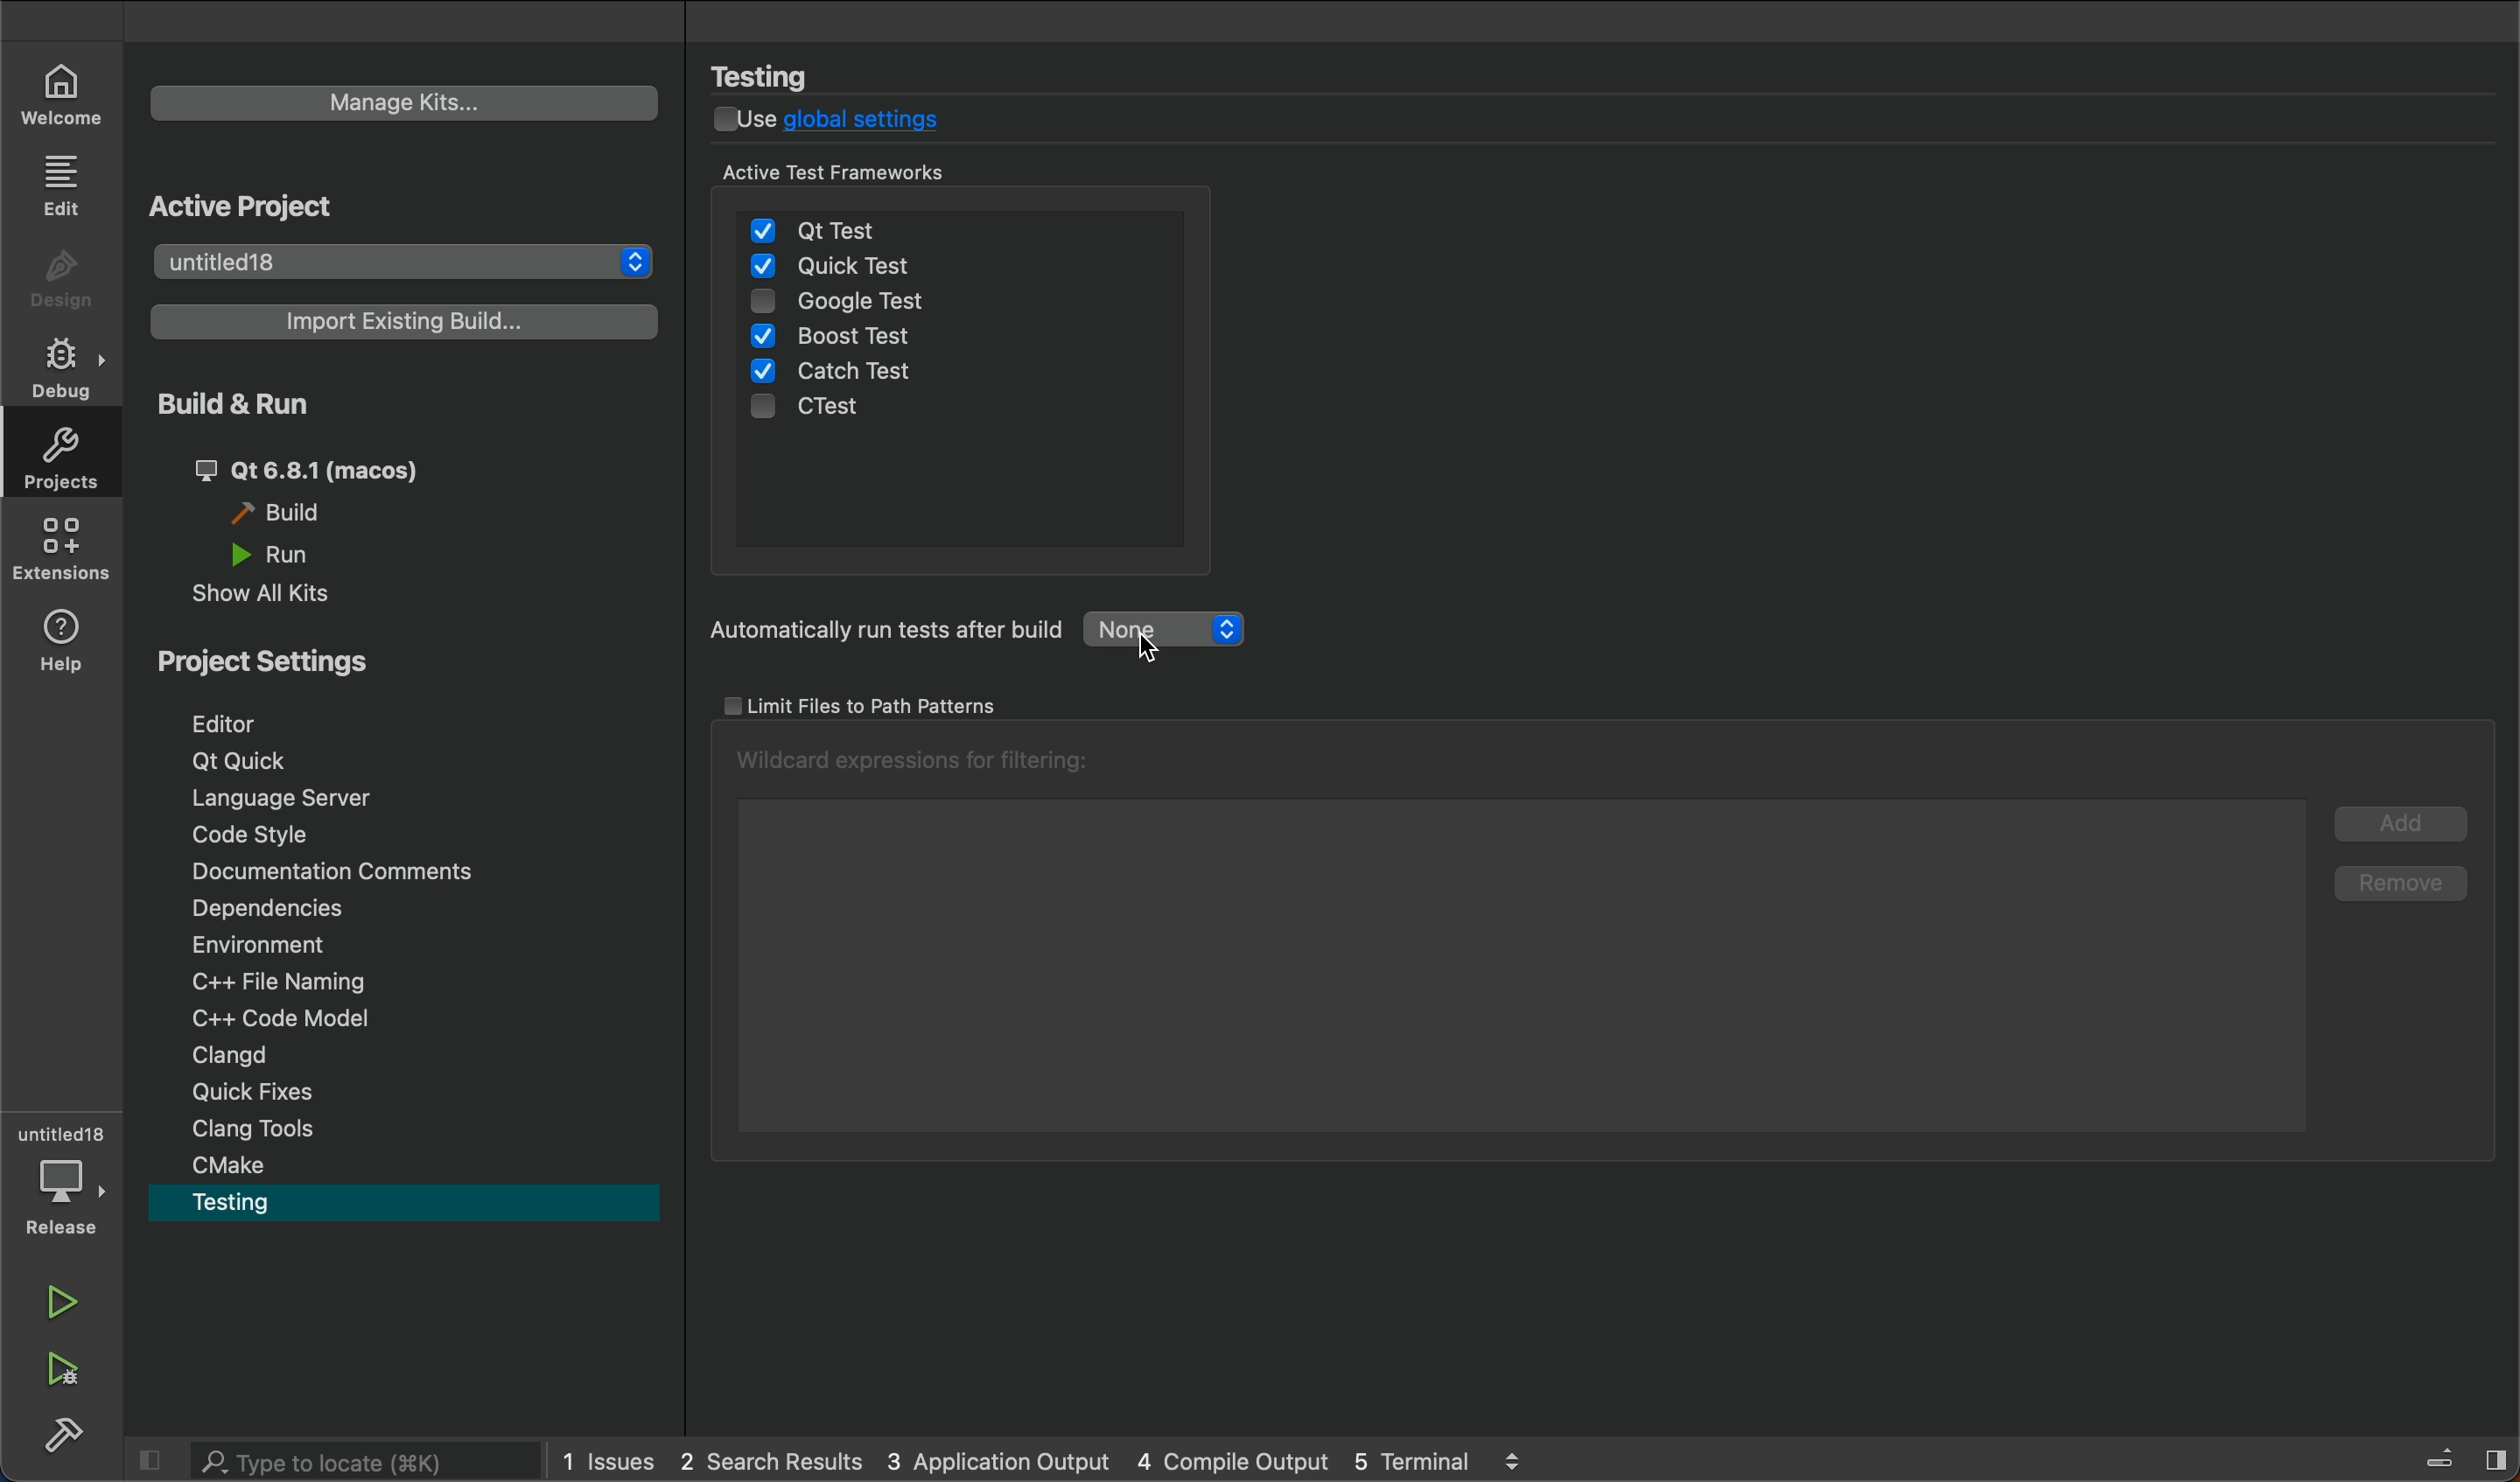  What do you see at coordinates (267, 838) in the screenshot?
I see `code style` at bounding box center [267, 838].